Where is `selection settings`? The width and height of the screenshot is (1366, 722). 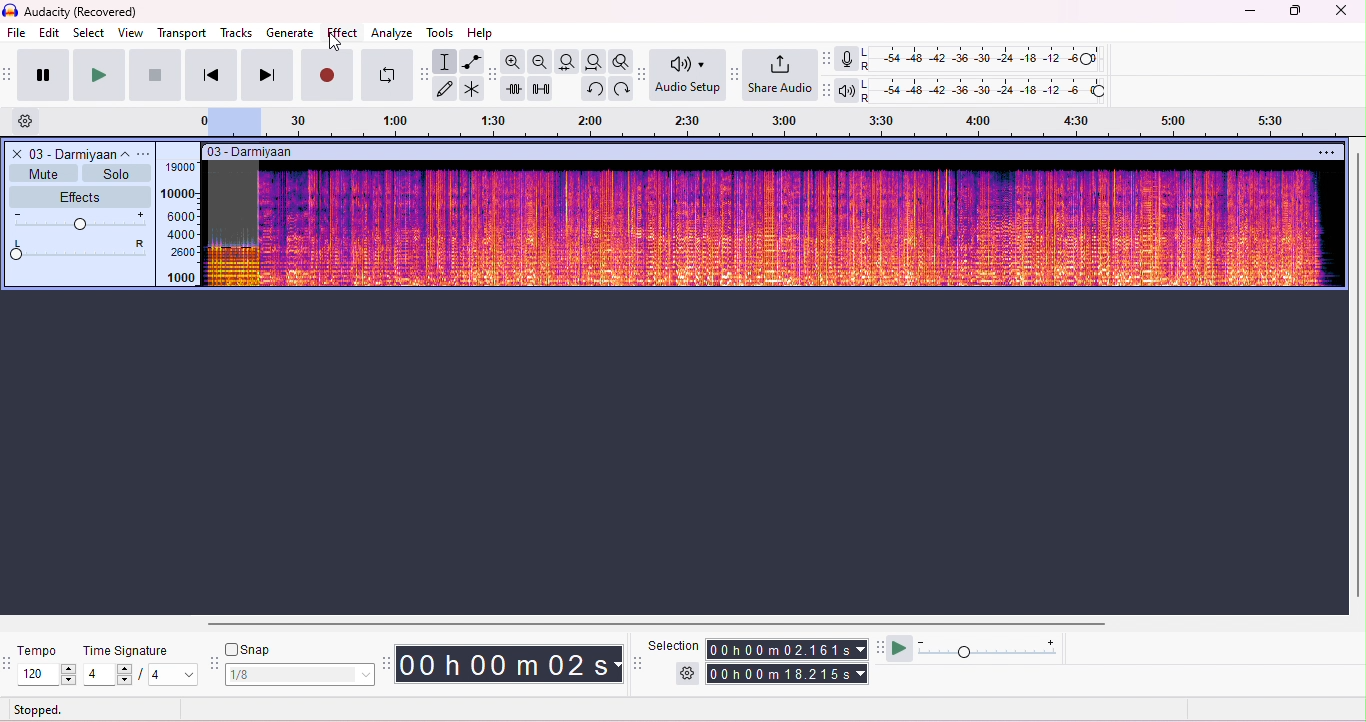
selection settings is located at coordinates (688, 673).